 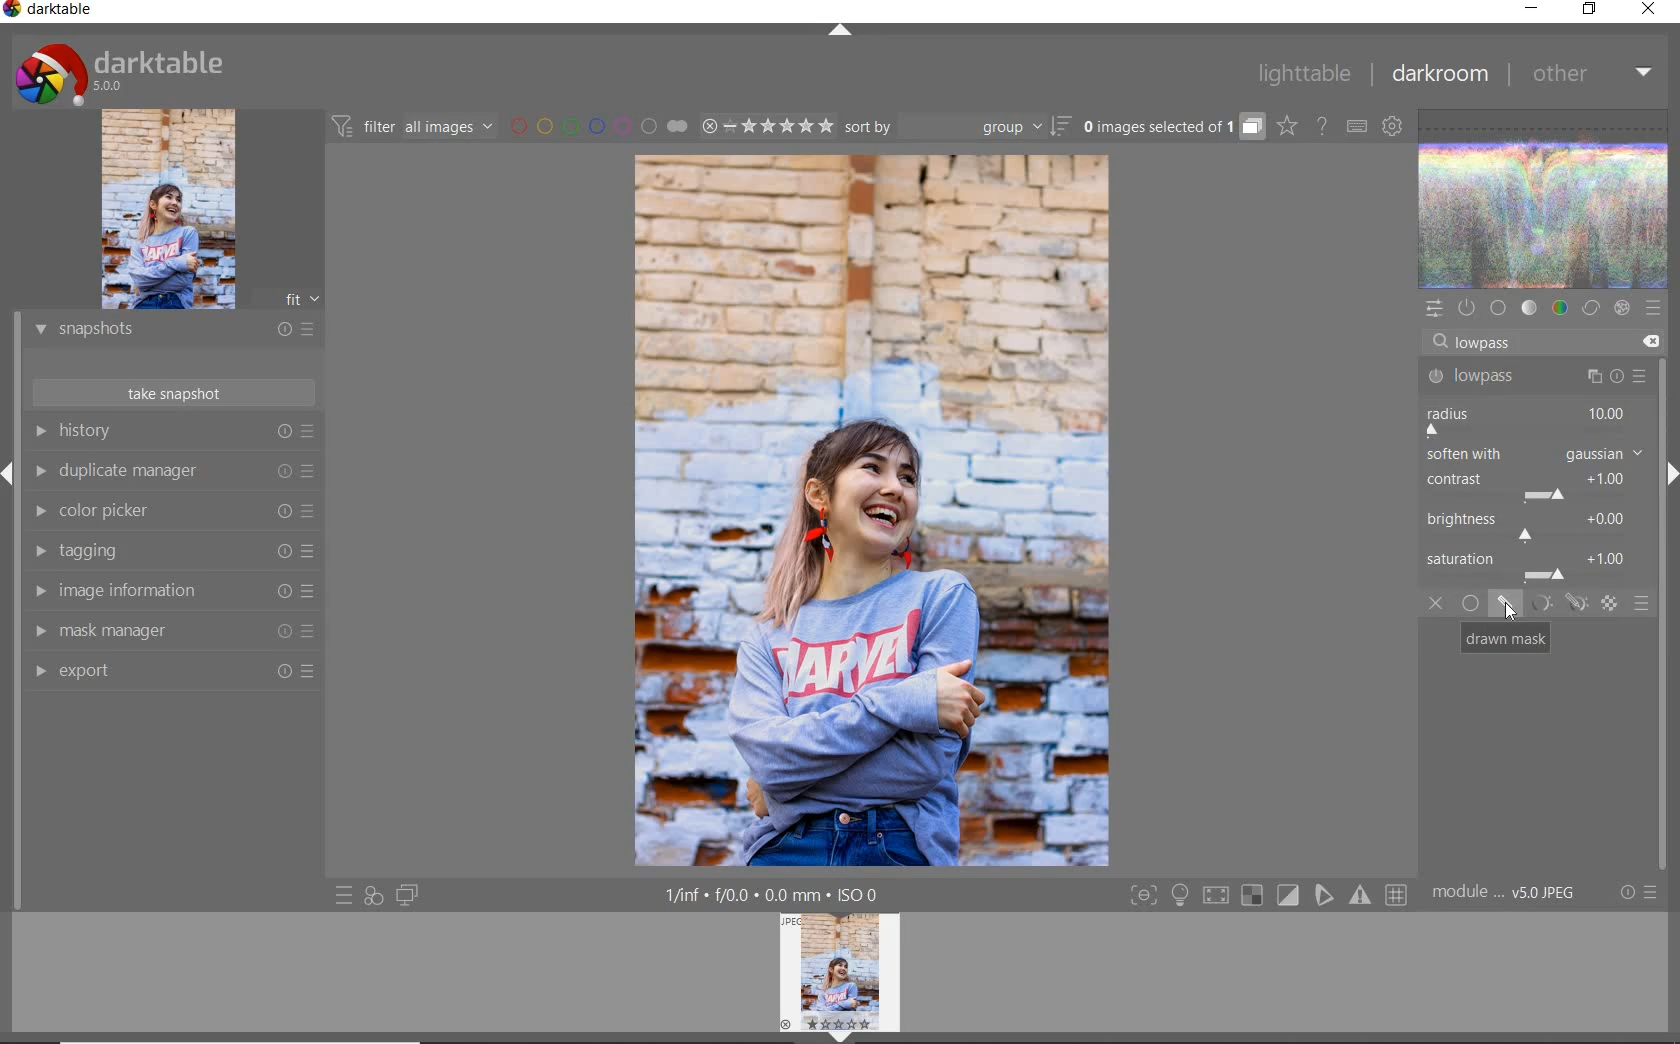 I want to click on take snapshots, so click(x=172, y=394).